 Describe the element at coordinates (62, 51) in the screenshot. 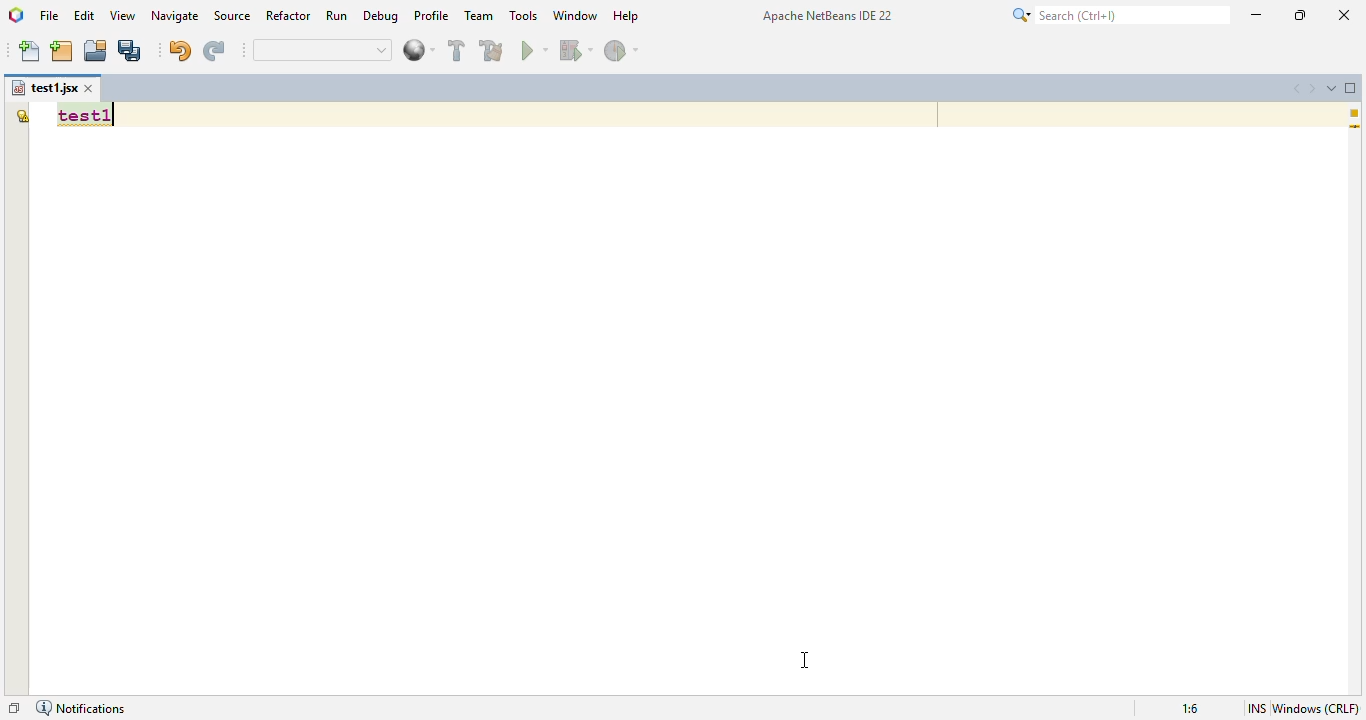

I see `new project` at that location.